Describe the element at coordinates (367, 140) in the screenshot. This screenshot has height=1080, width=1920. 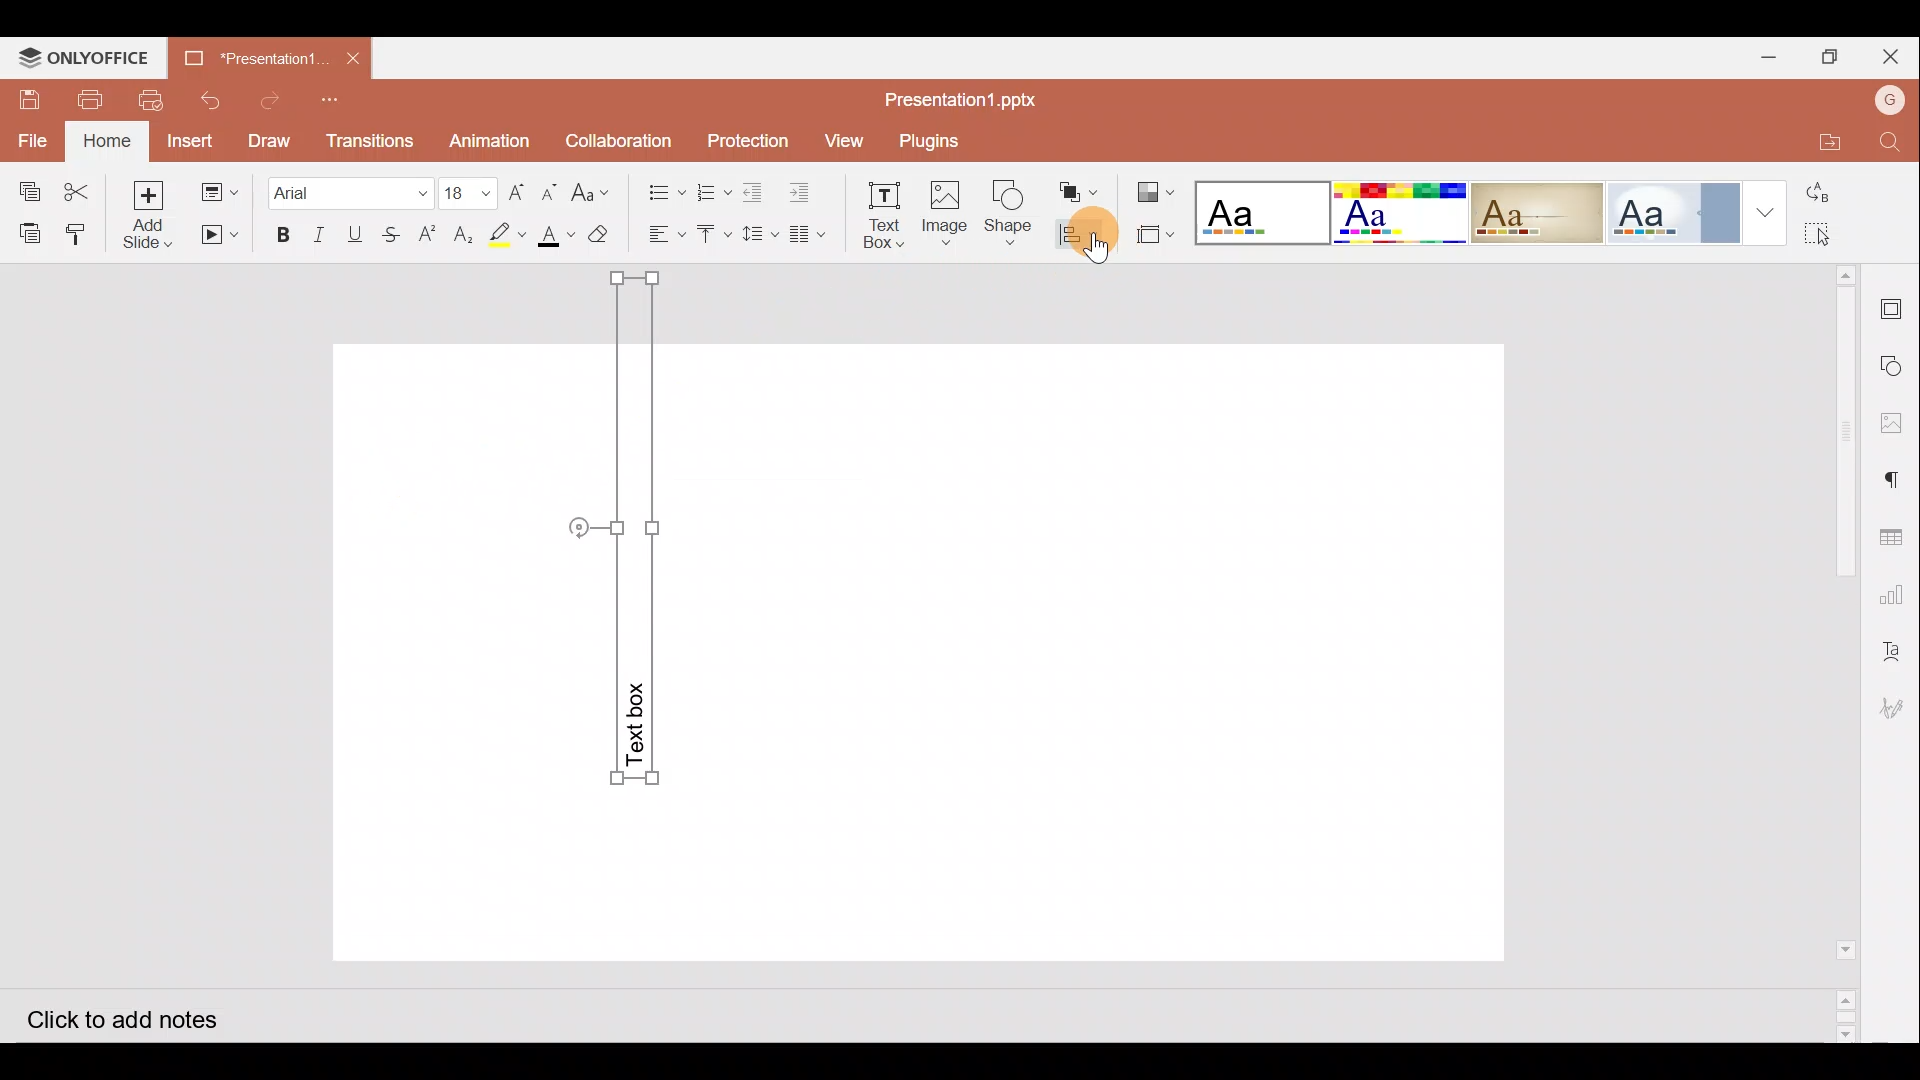
I see `Transitions` at that location.